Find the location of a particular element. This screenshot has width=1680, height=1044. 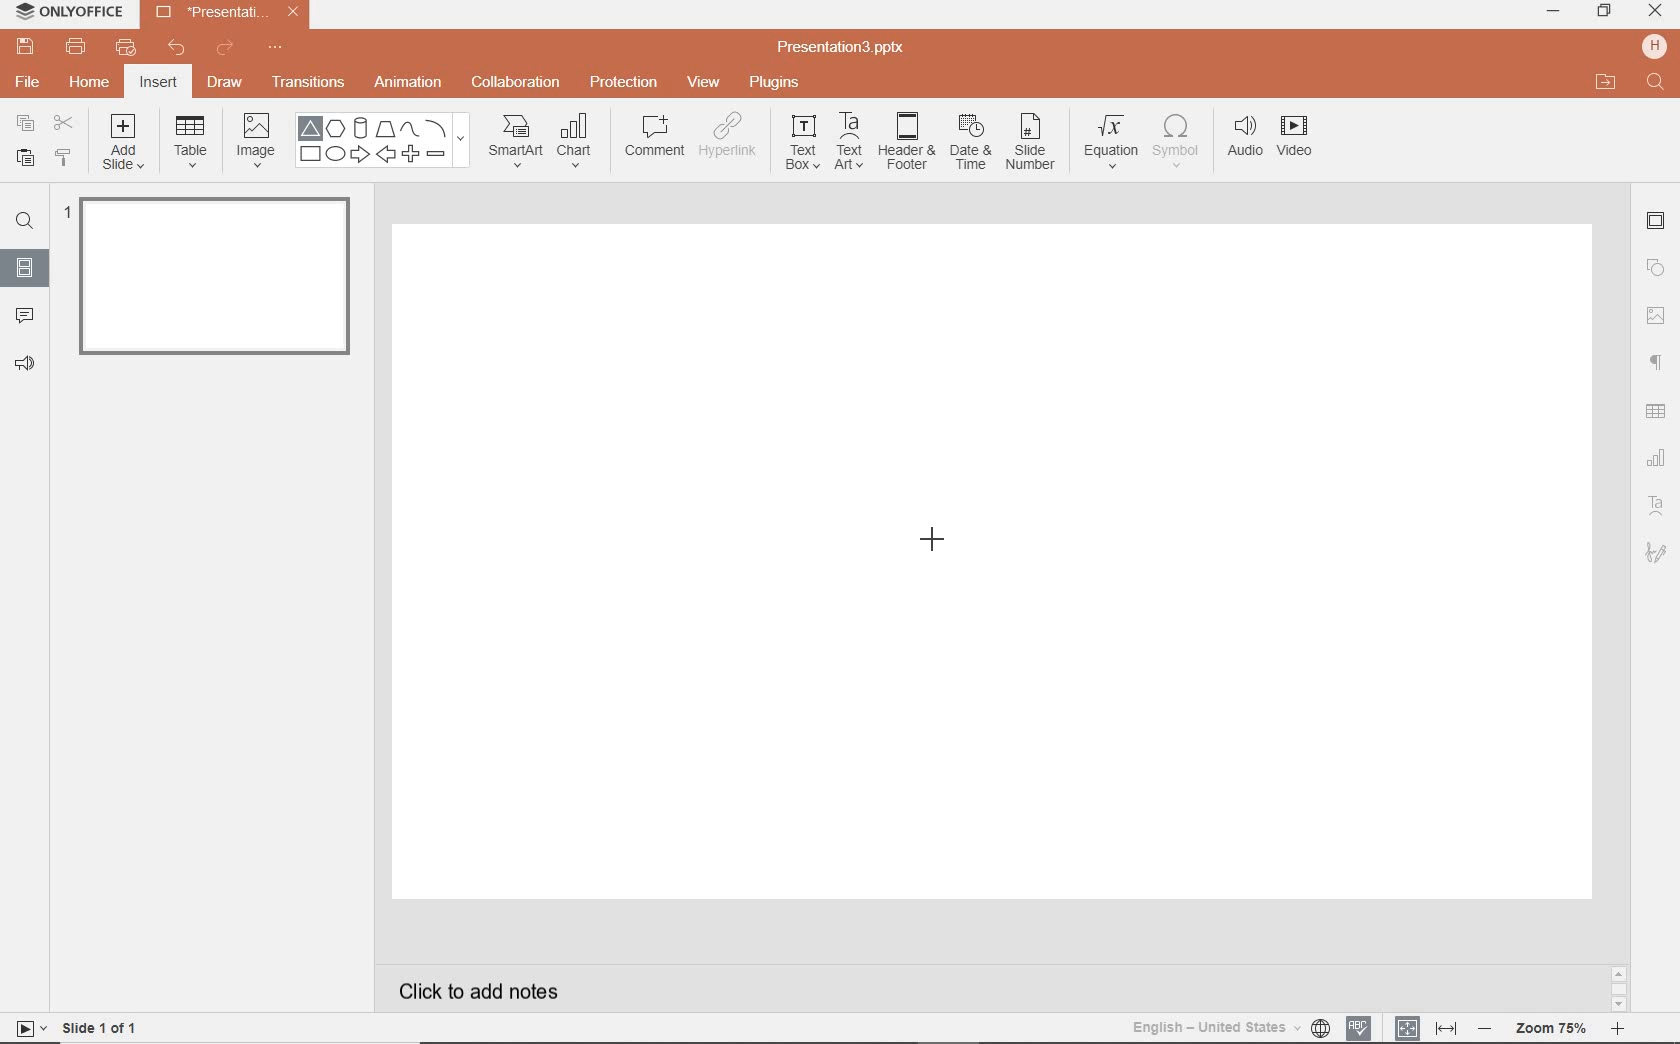

CUT is located at coordinates (65, 122).